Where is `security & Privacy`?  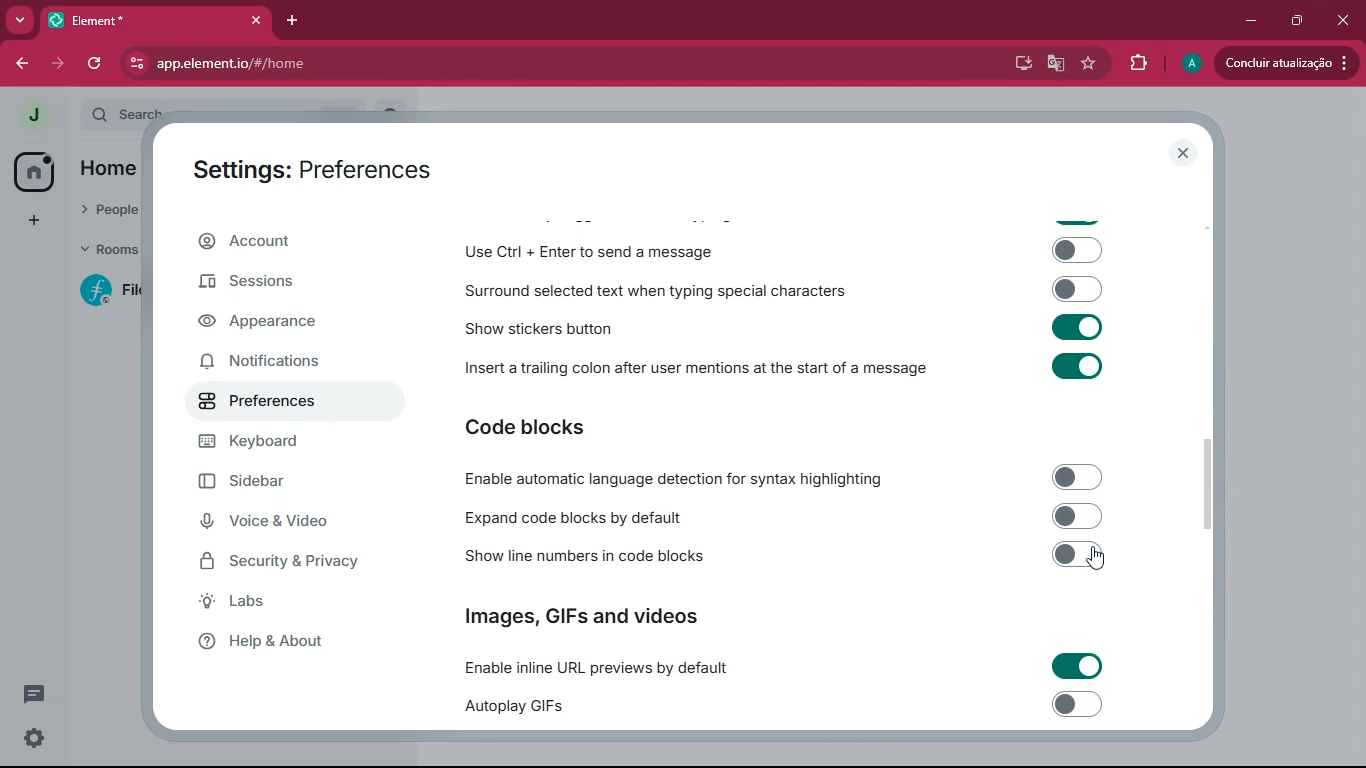
security & Privacy is located at coordinates (289, 562).